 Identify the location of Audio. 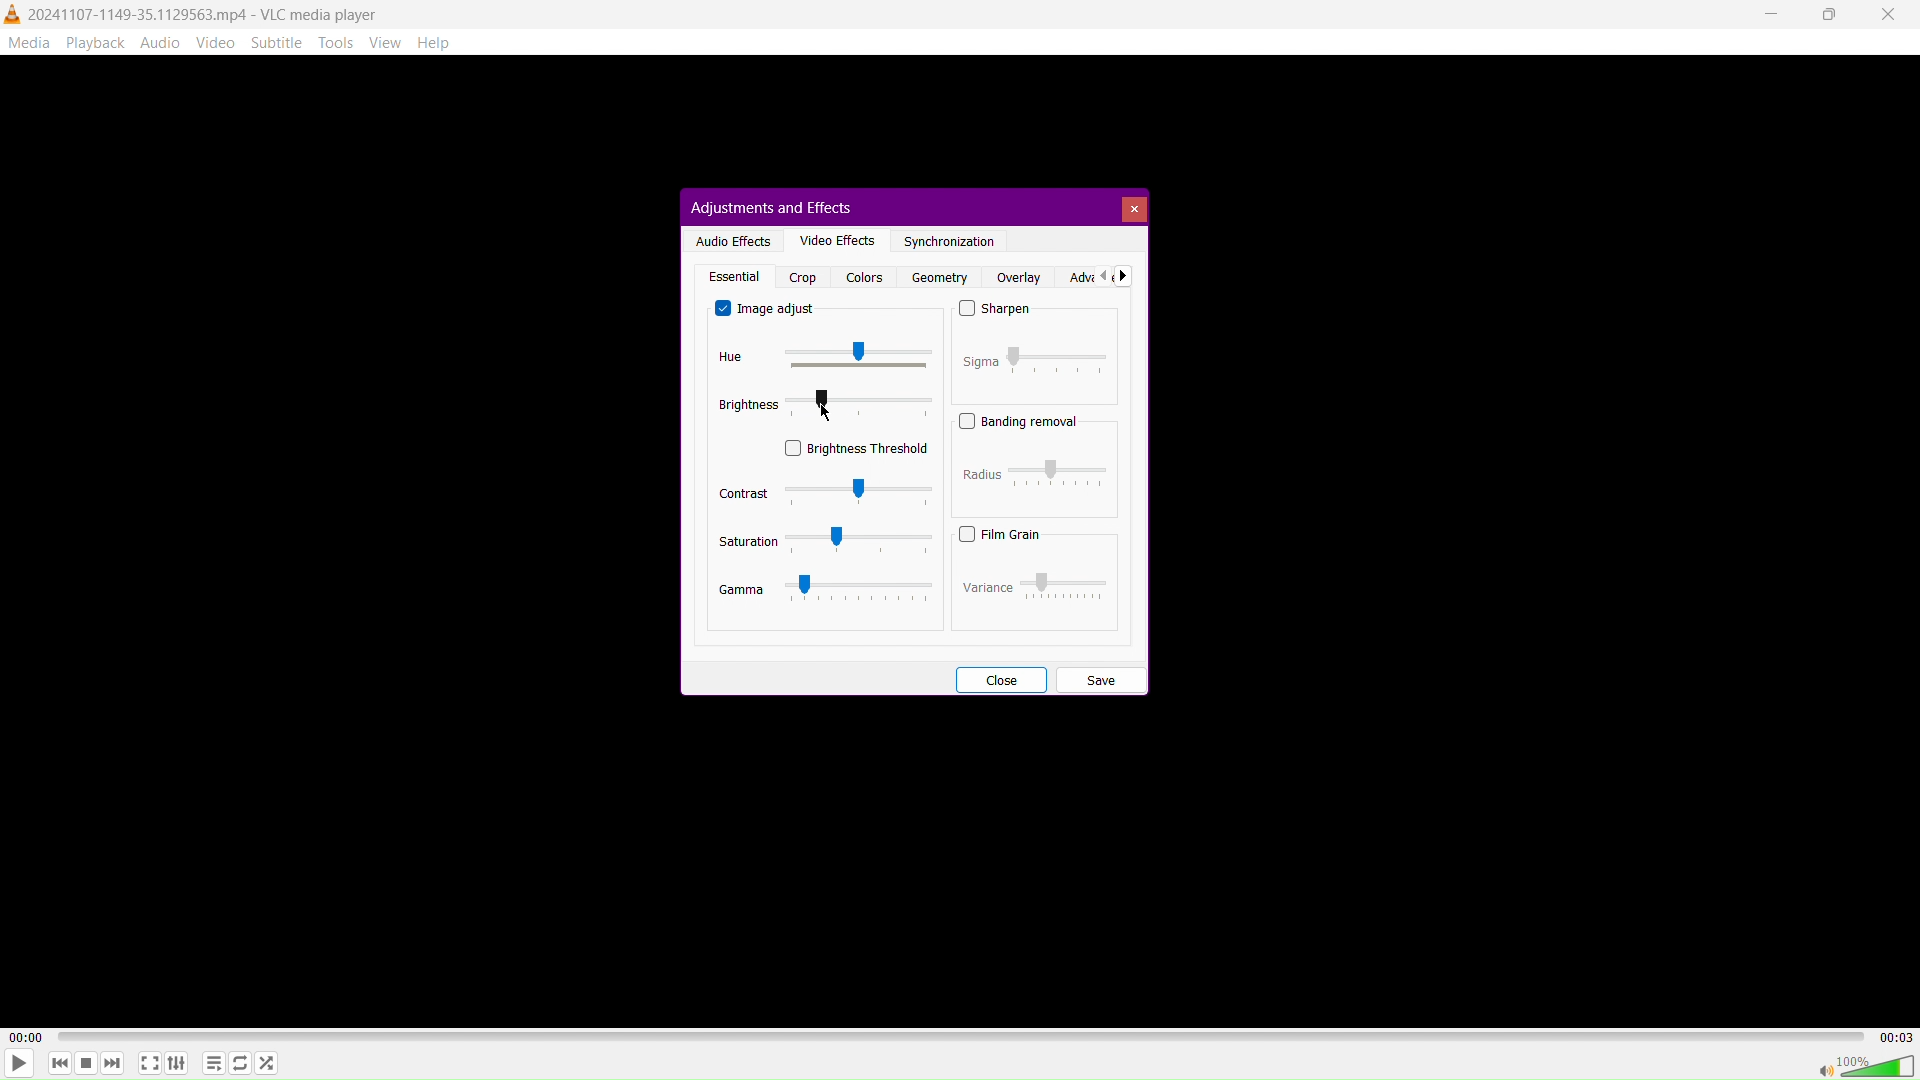
(160, 42).